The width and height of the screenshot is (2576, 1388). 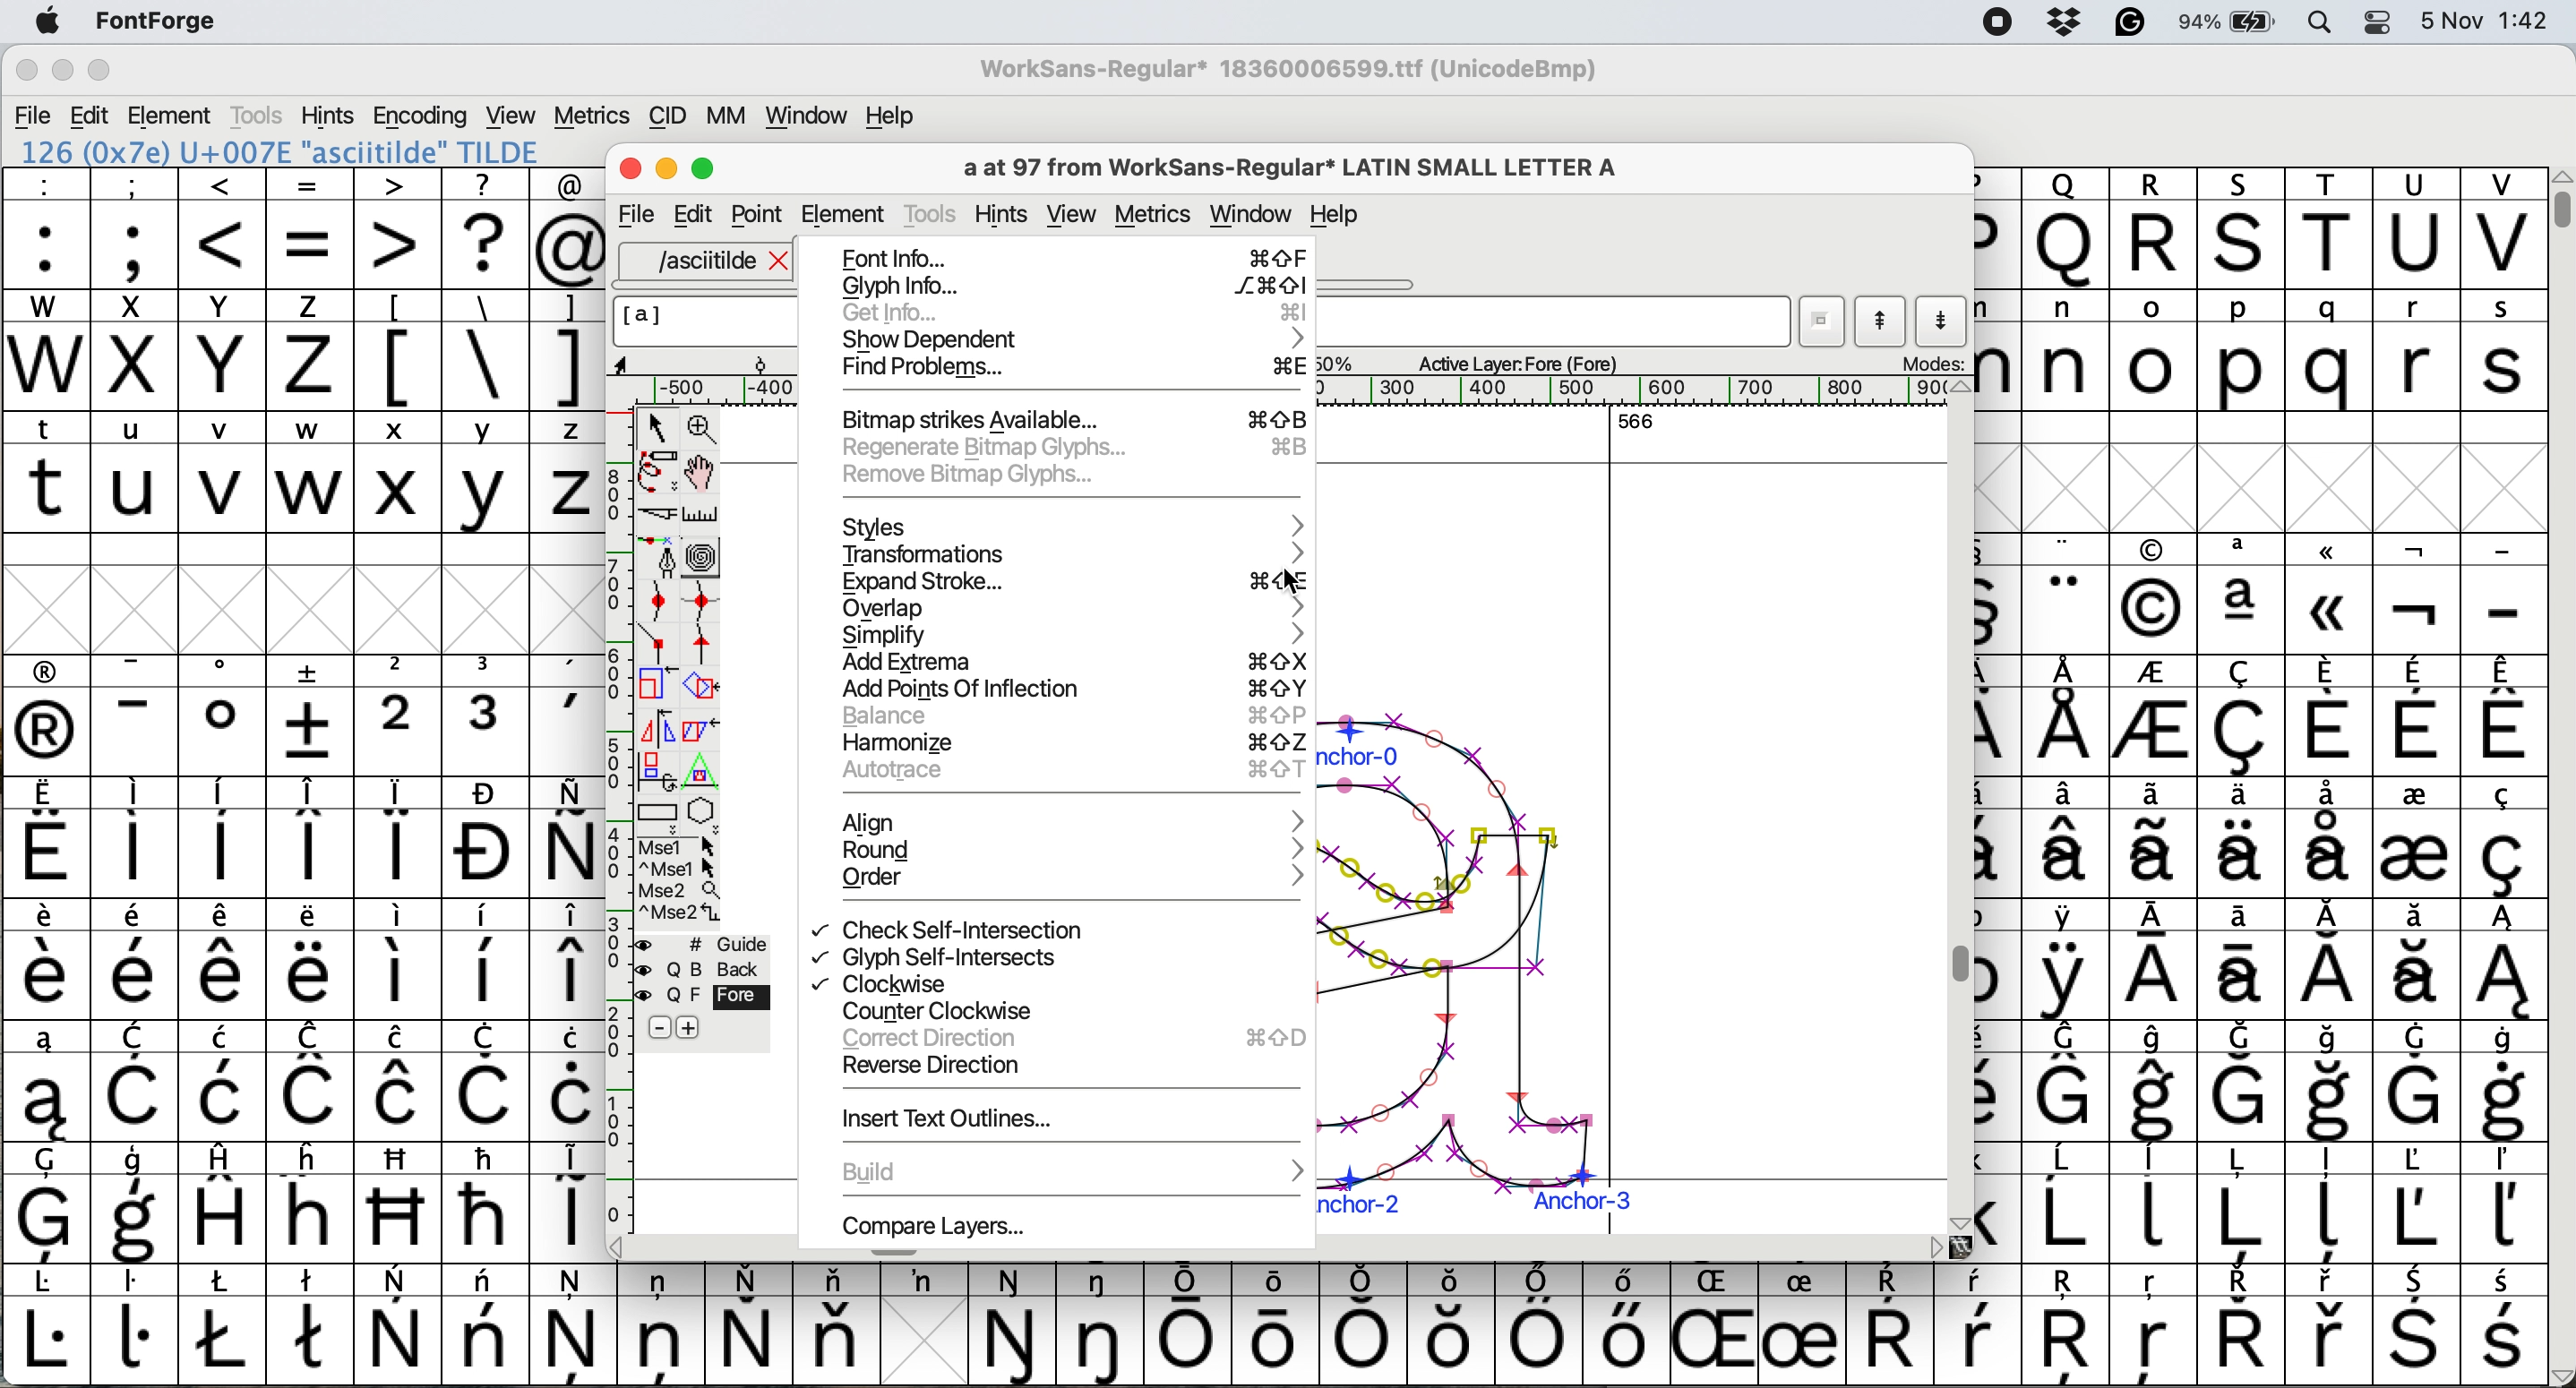 What do you see at coordinates (703, 811) in the screenshot?
I see `star or polygon` at bounding box center [703, 811].